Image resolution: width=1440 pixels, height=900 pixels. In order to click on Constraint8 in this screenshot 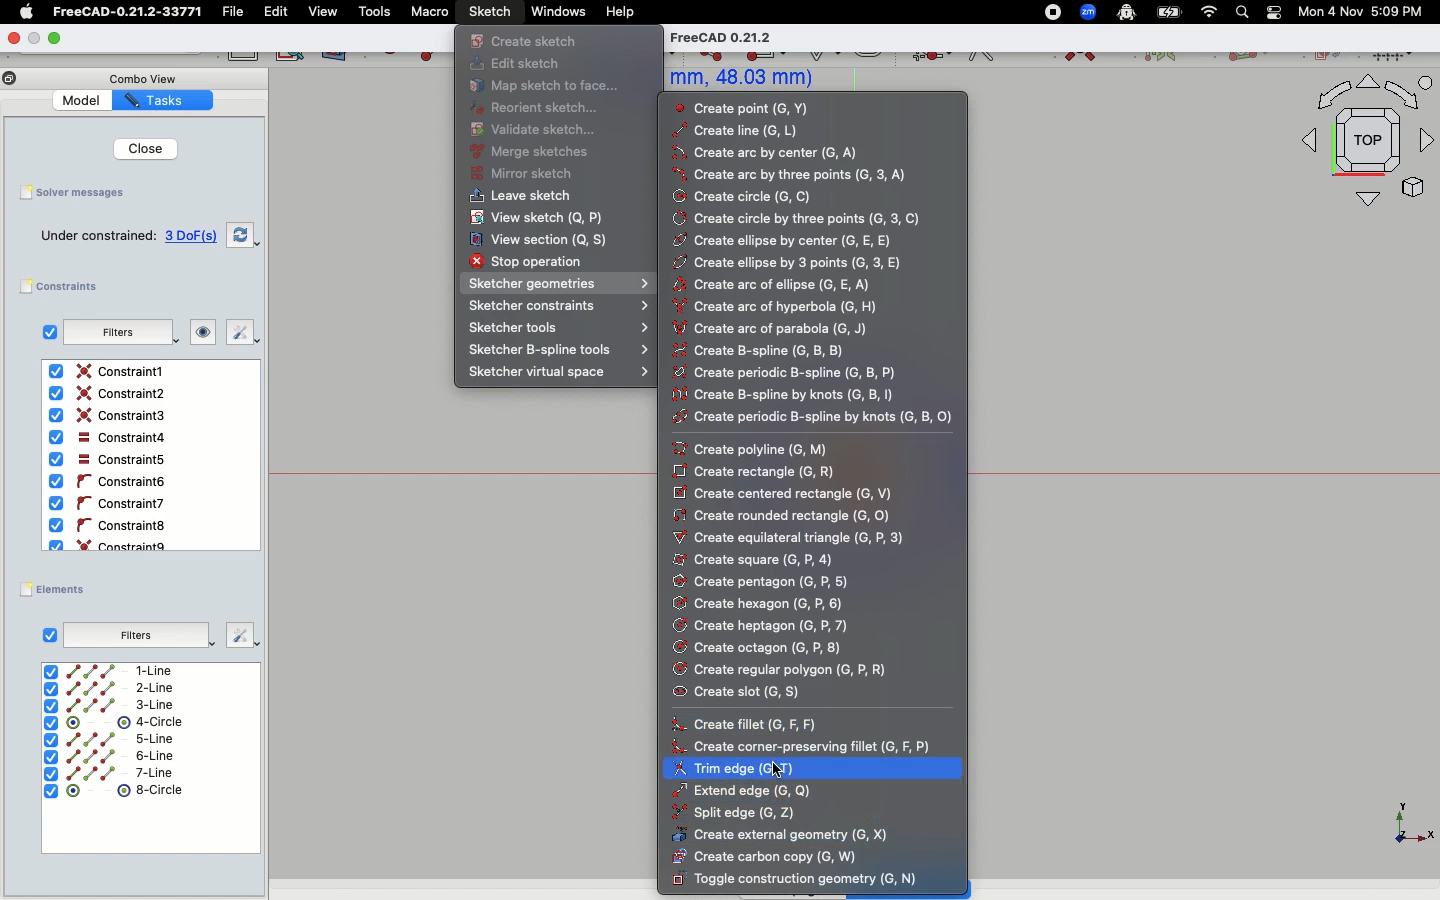, I will do `click(110, 526)`.